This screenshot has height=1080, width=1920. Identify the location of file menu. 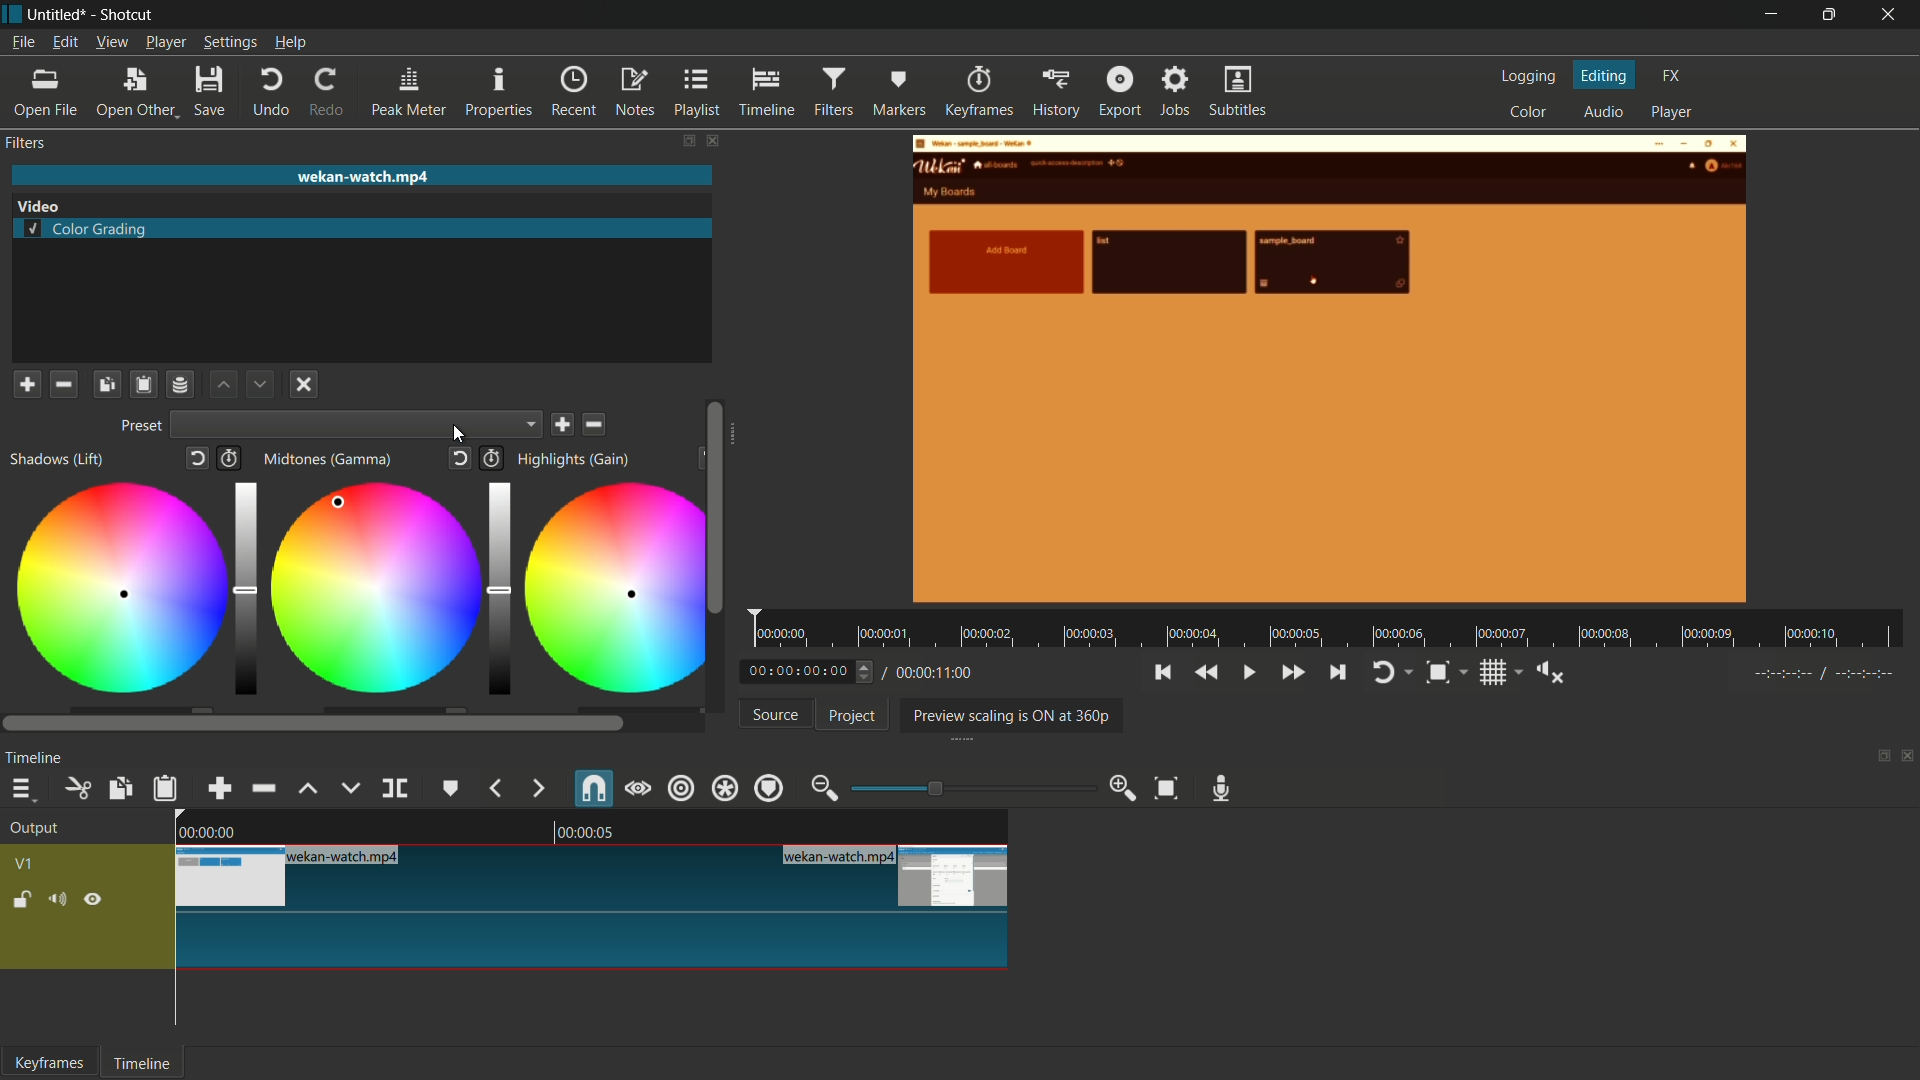
(23, 42).